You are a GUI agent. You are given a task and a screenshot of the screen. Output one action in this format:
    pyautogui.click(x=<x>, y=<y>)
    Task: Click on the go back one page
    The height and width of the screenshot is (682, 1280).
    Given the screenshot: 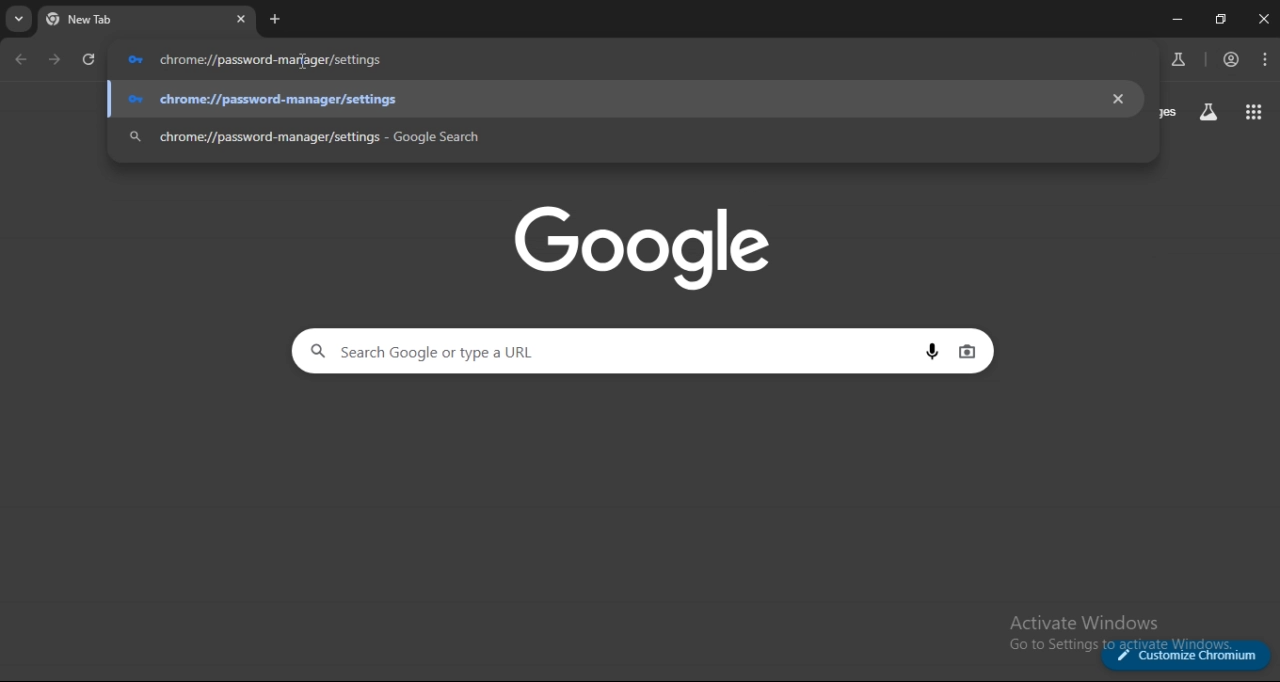 What is the action you would take?
    pyautogui.click(x=21, y=60)
    